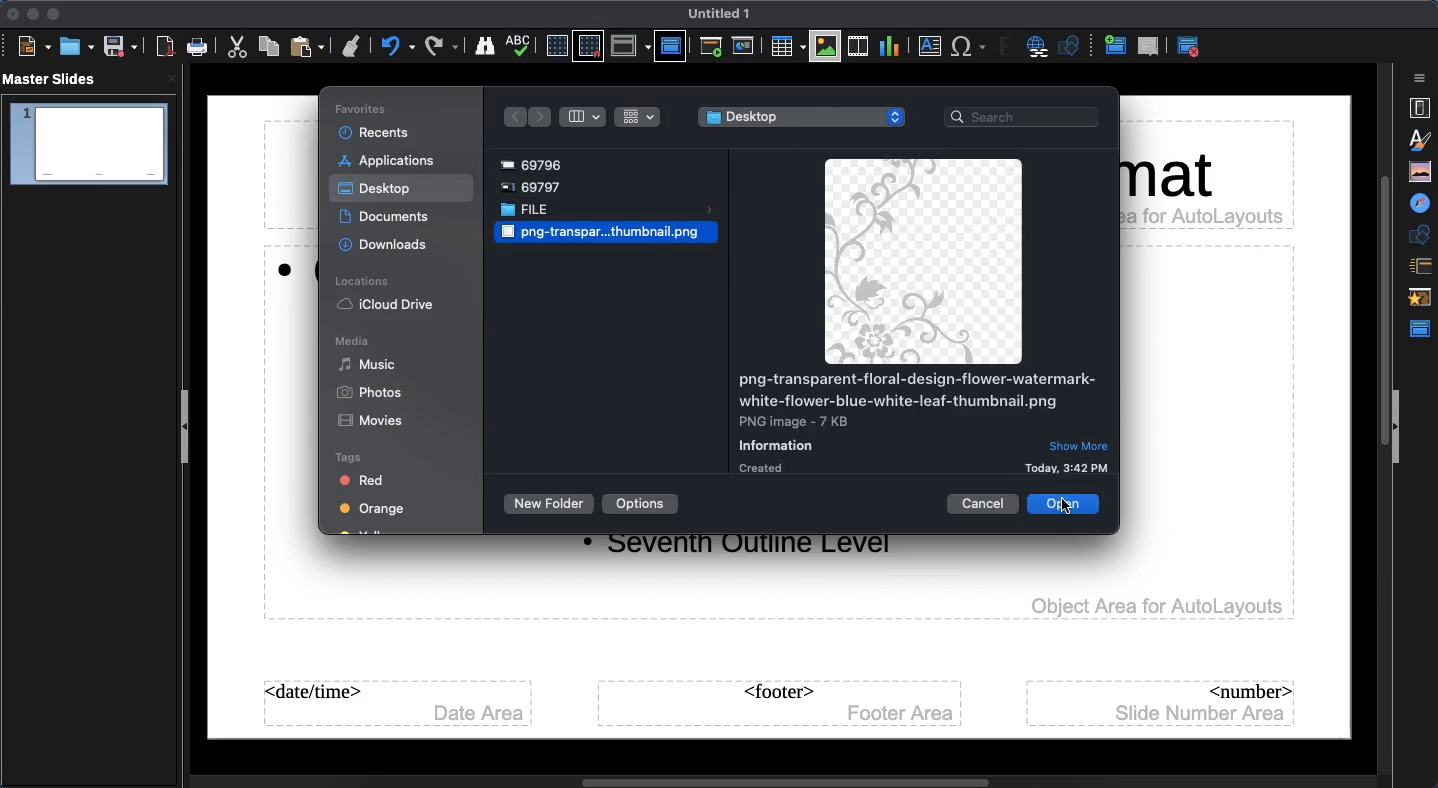 This screenshot has height=788, width=1438. What do you see at coordinates (540, 186) in the screenshot?
I see `69797` at bounding box center [540, 186].